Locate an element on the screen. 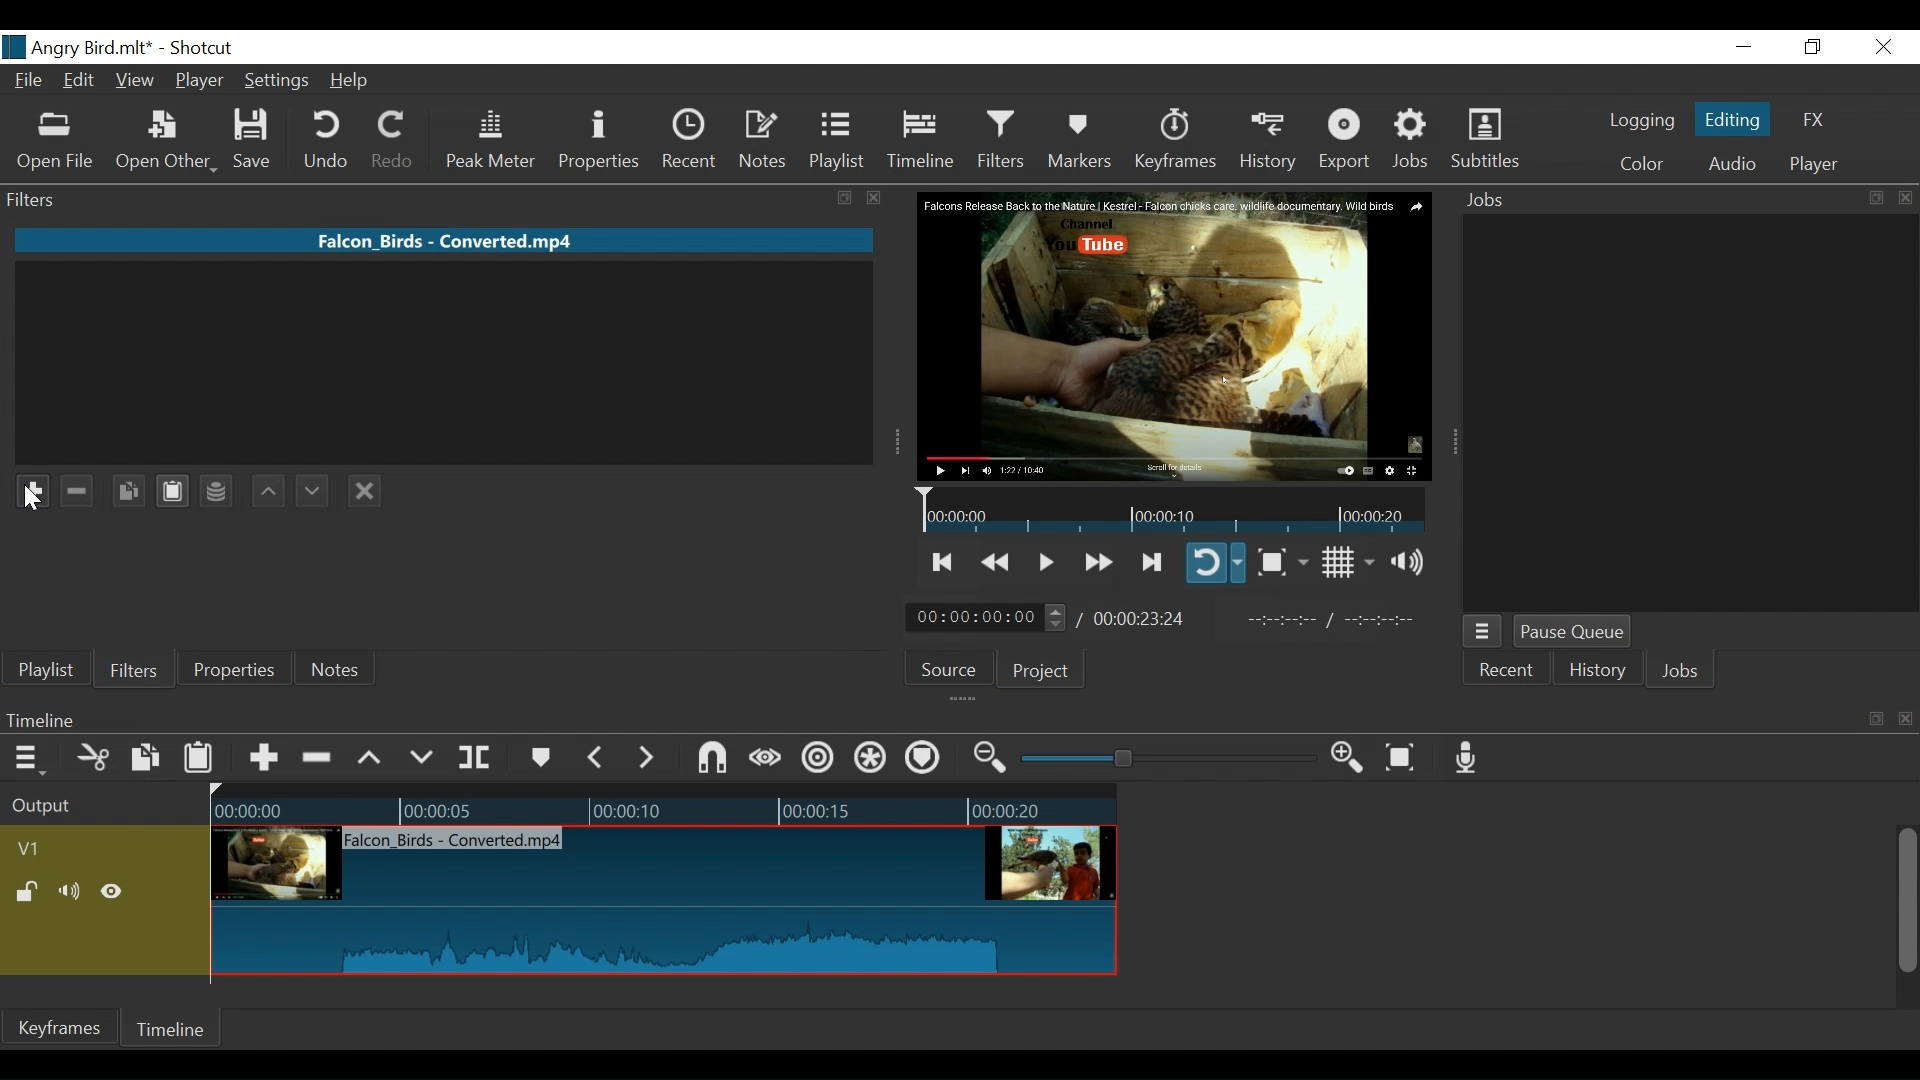 This screenshot has height=1080, width=1920. Open Other is located at coordinates (166, 141).